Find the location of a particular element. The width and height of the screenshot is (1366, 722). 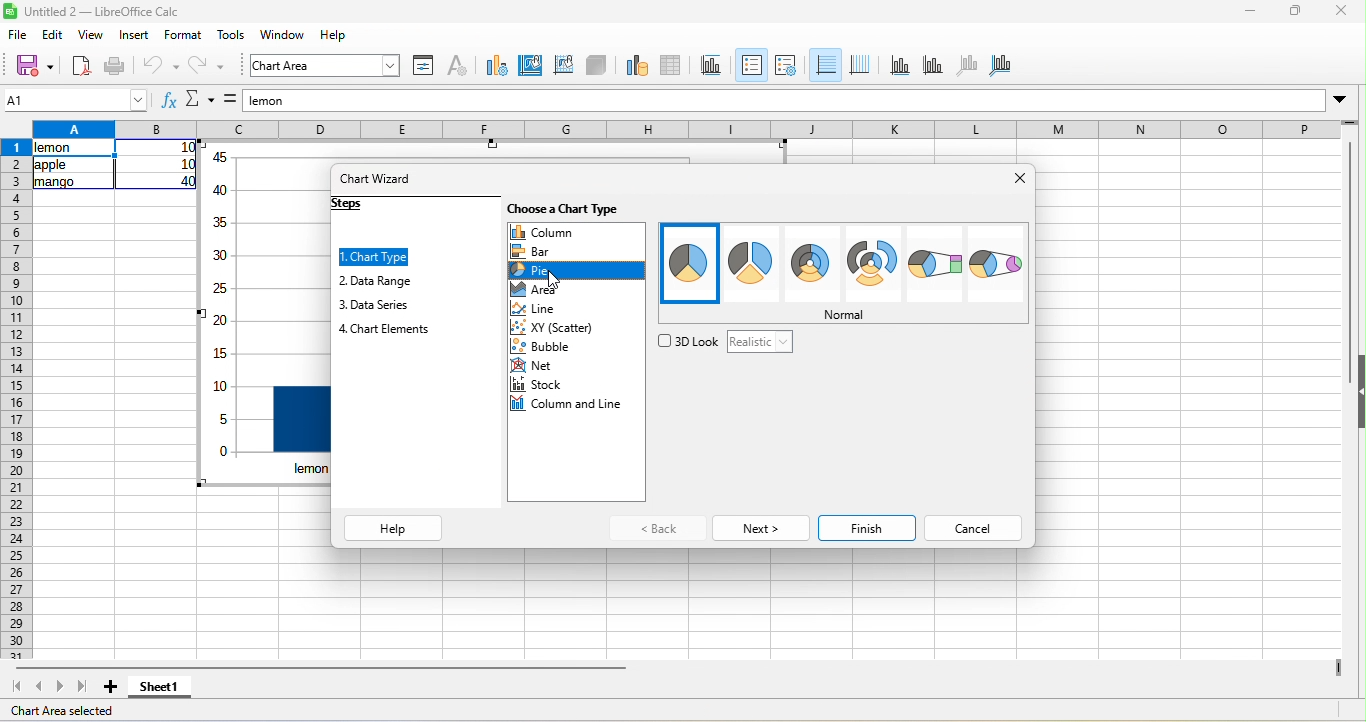

pie chart is located at coordinates (996, 265).